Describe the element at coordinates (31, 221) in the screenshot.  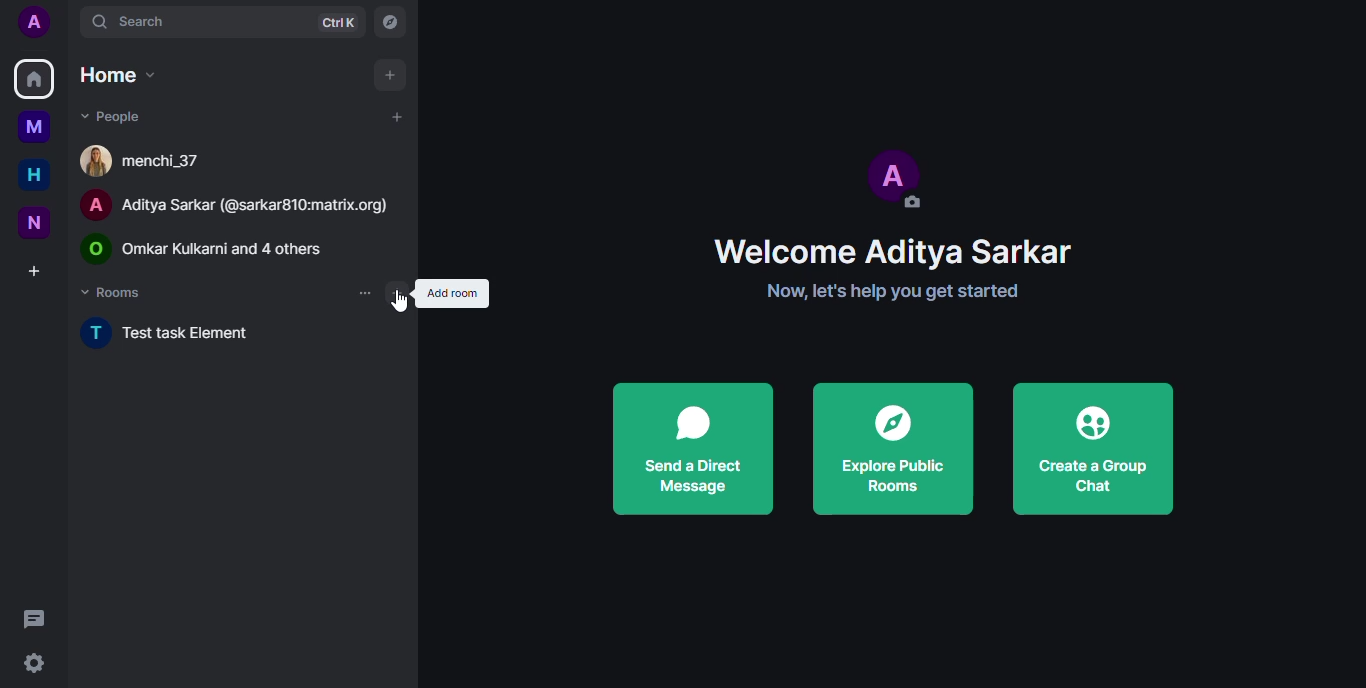
I see `new` at that location.